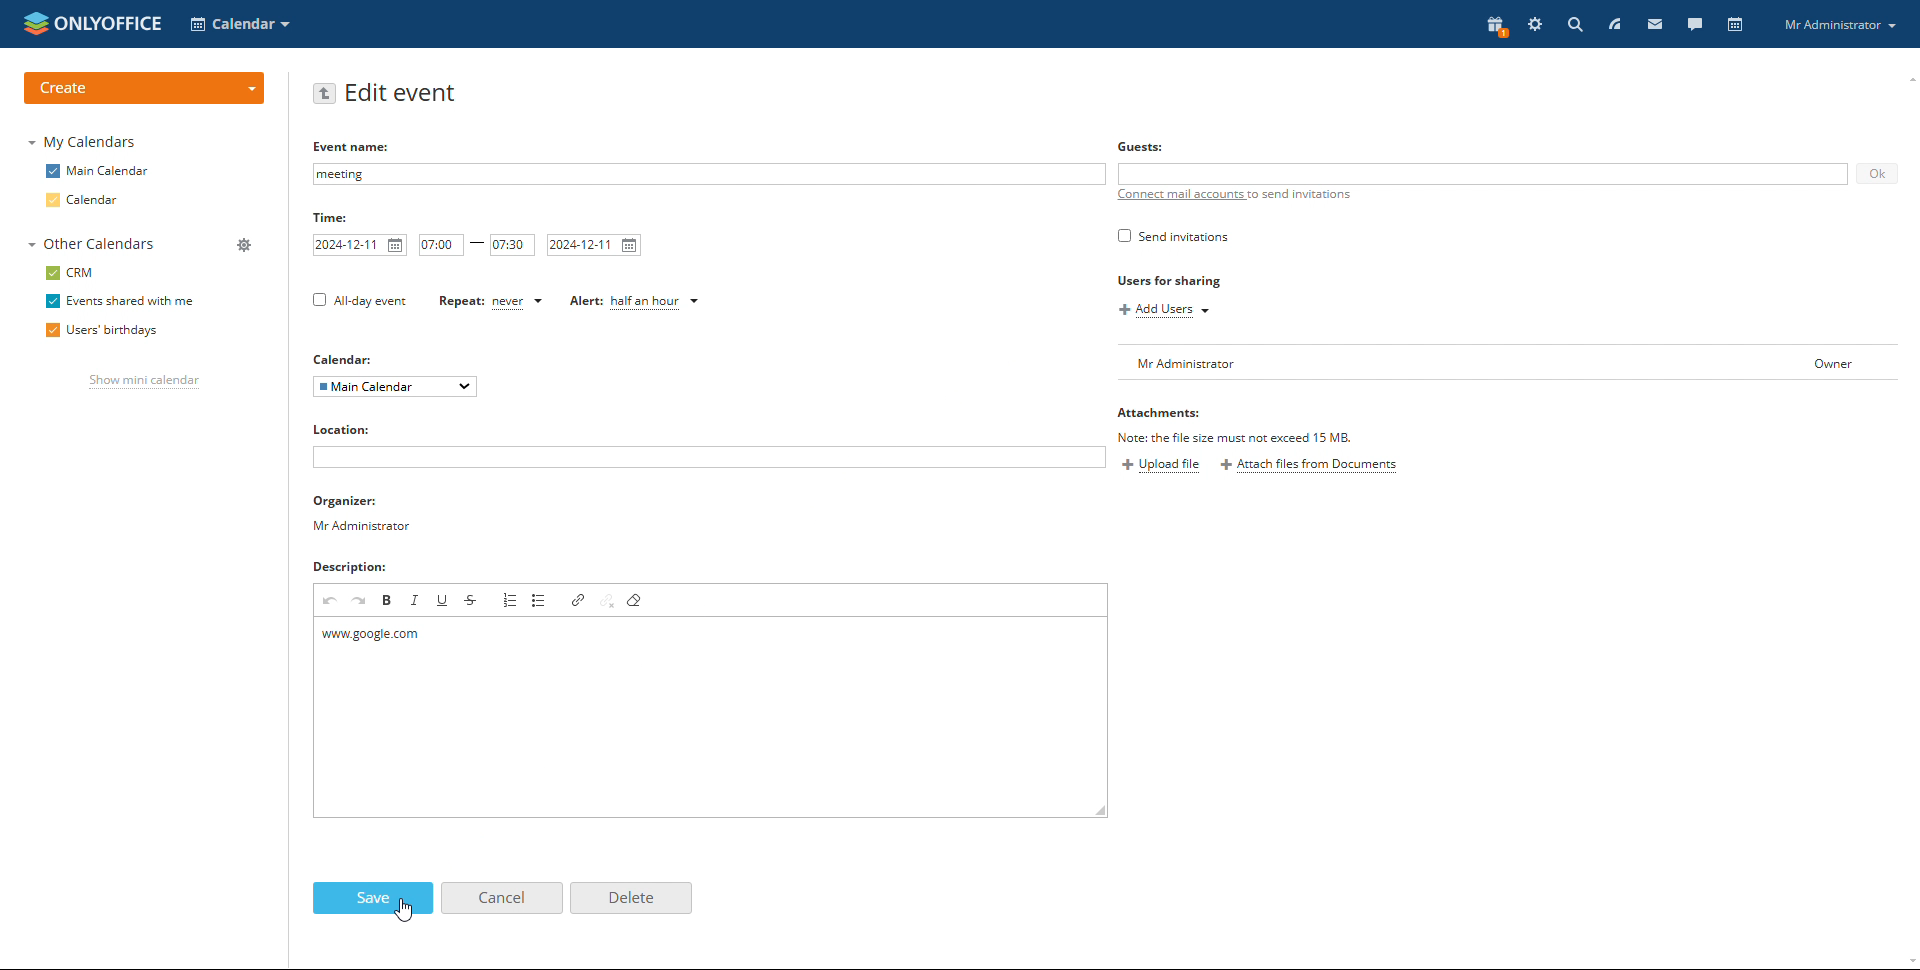  Describe the element at coordinates (403, 94) in the screenshot. I see `edit event` at that location.